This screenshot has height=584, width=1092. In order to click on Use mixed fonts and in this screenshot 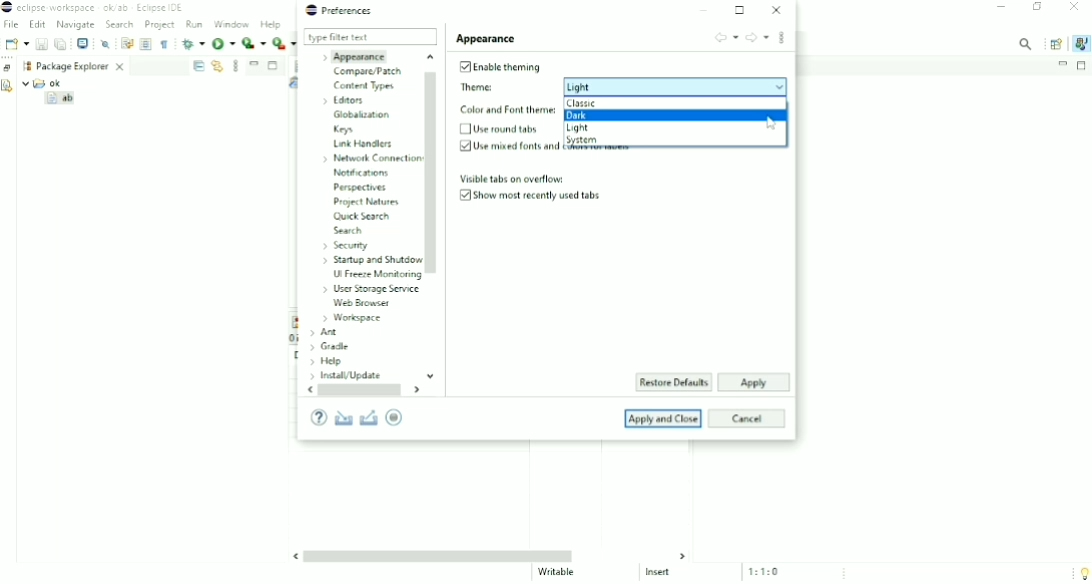, I will do `click(508, 146)`.